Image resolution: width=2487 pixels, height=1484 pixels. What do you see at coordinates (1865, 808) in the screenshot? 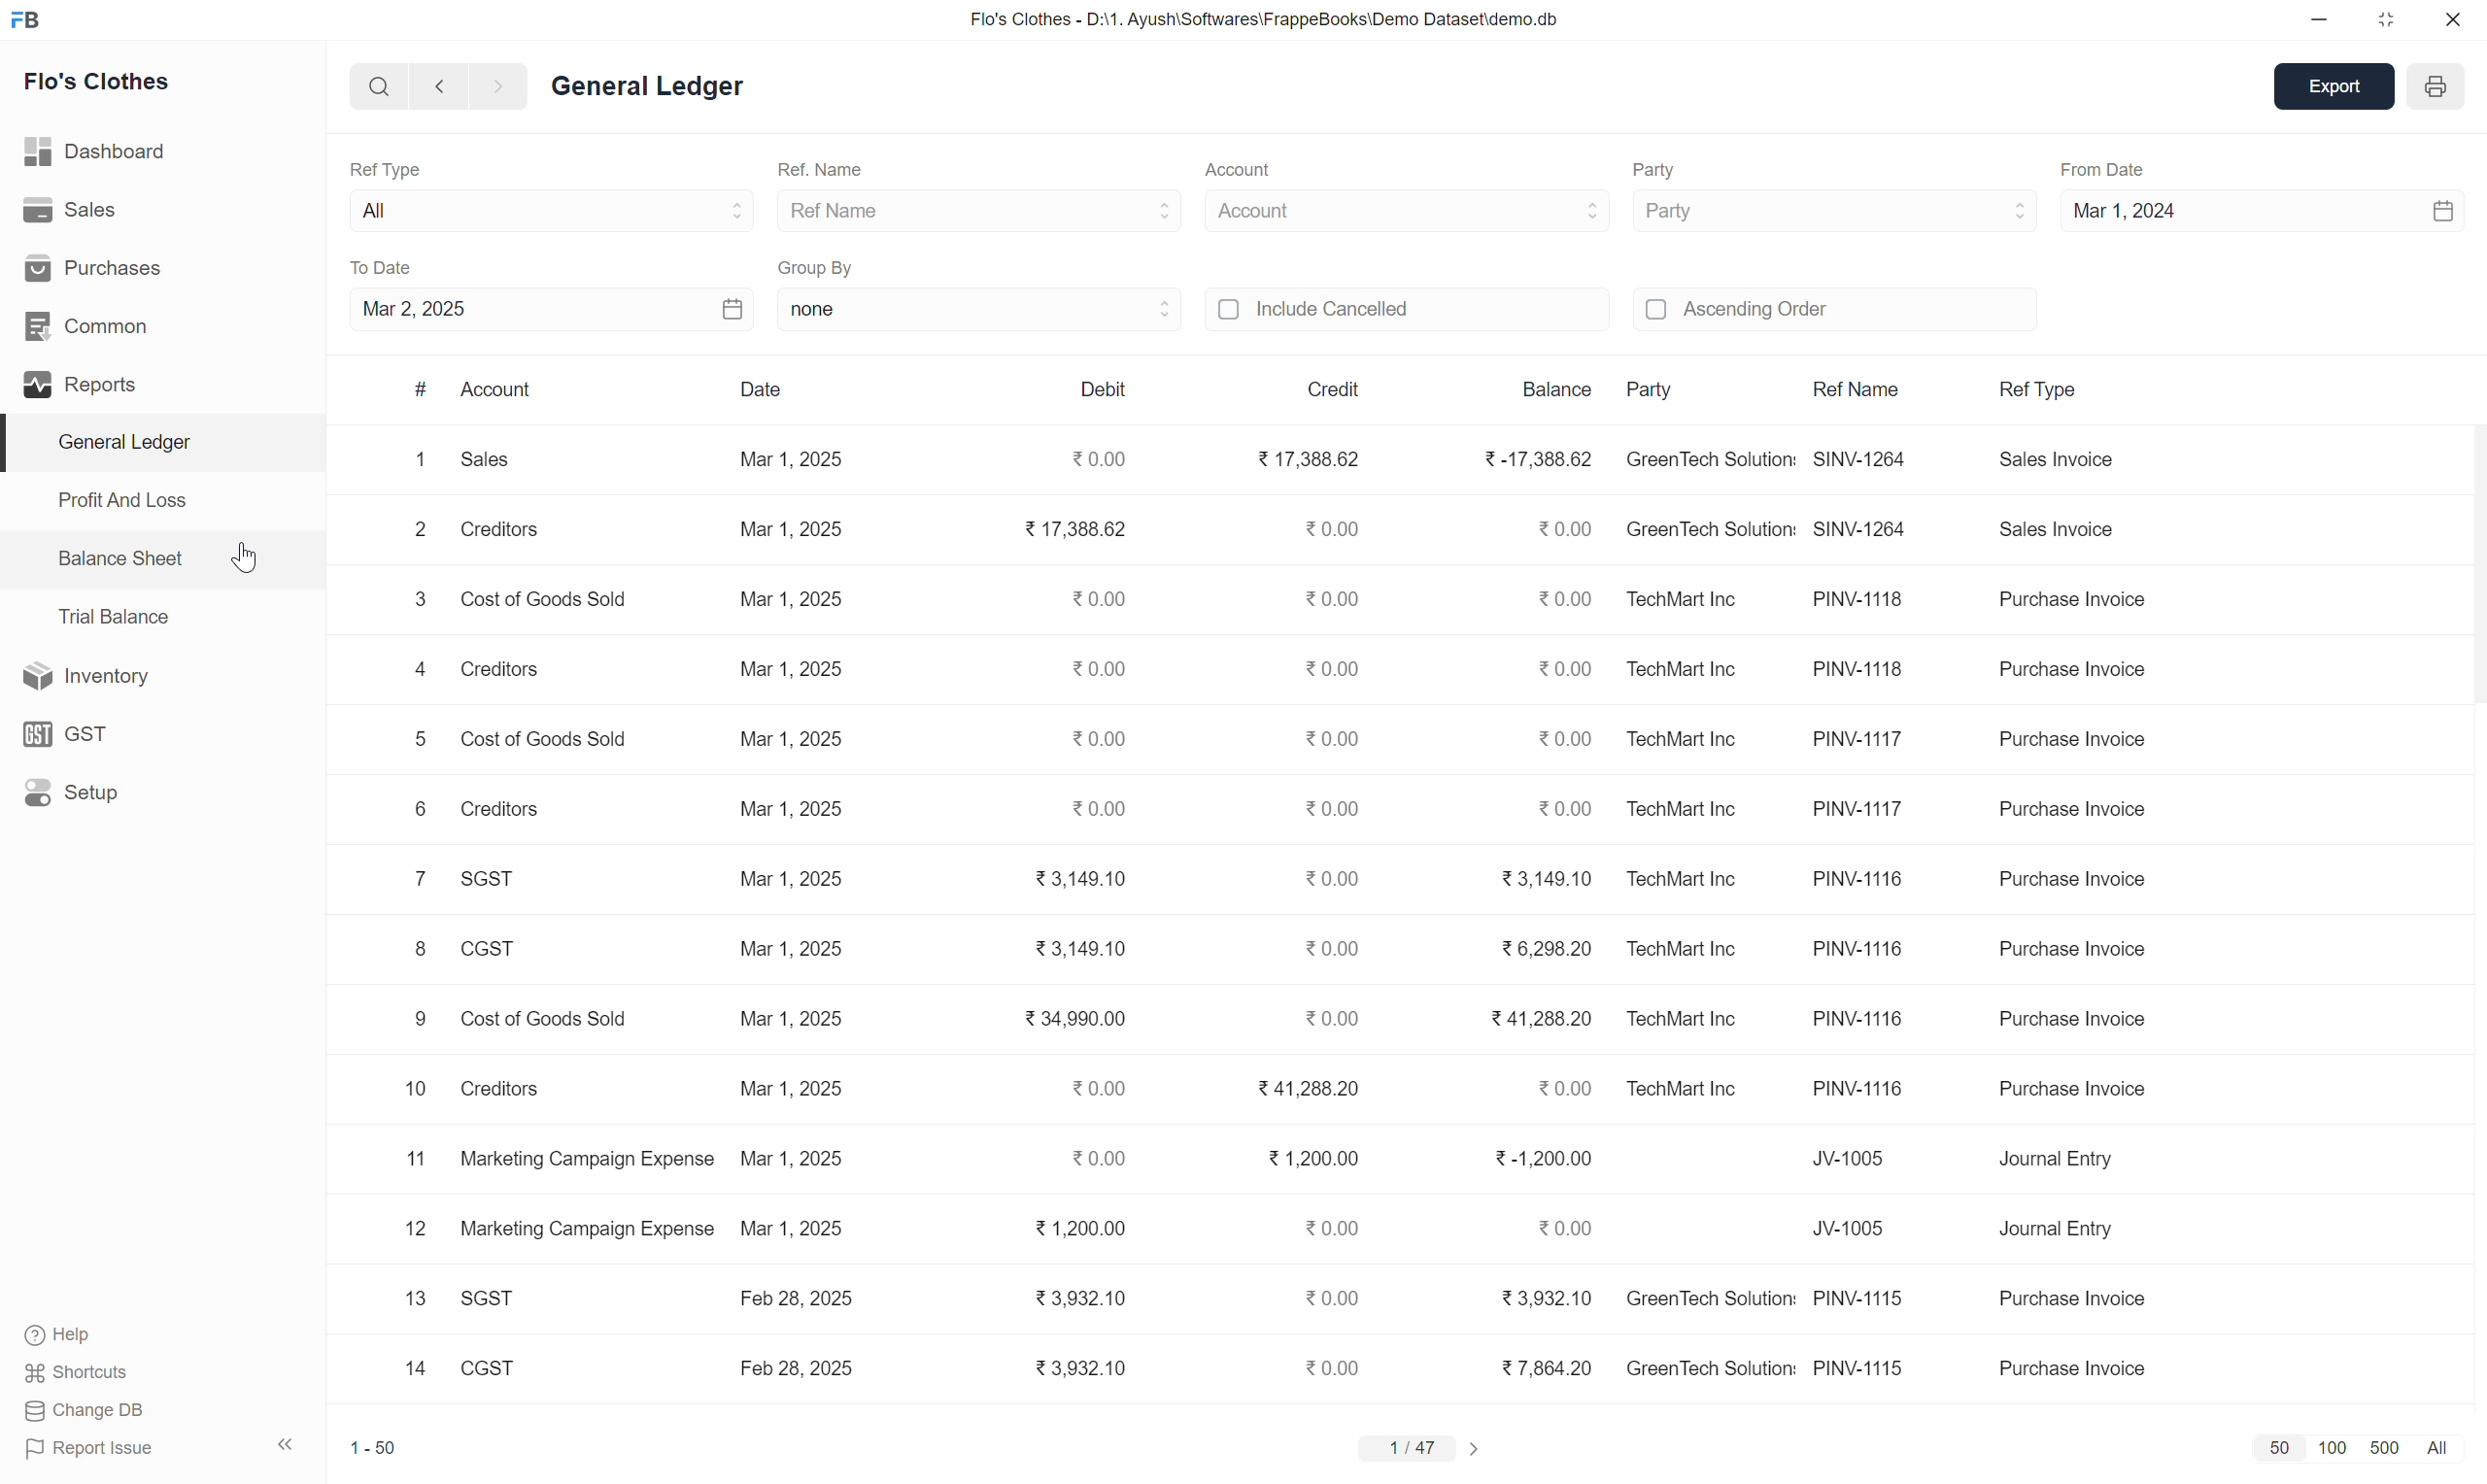
I see `PNW 1117` at bounding box center [1865, 808].